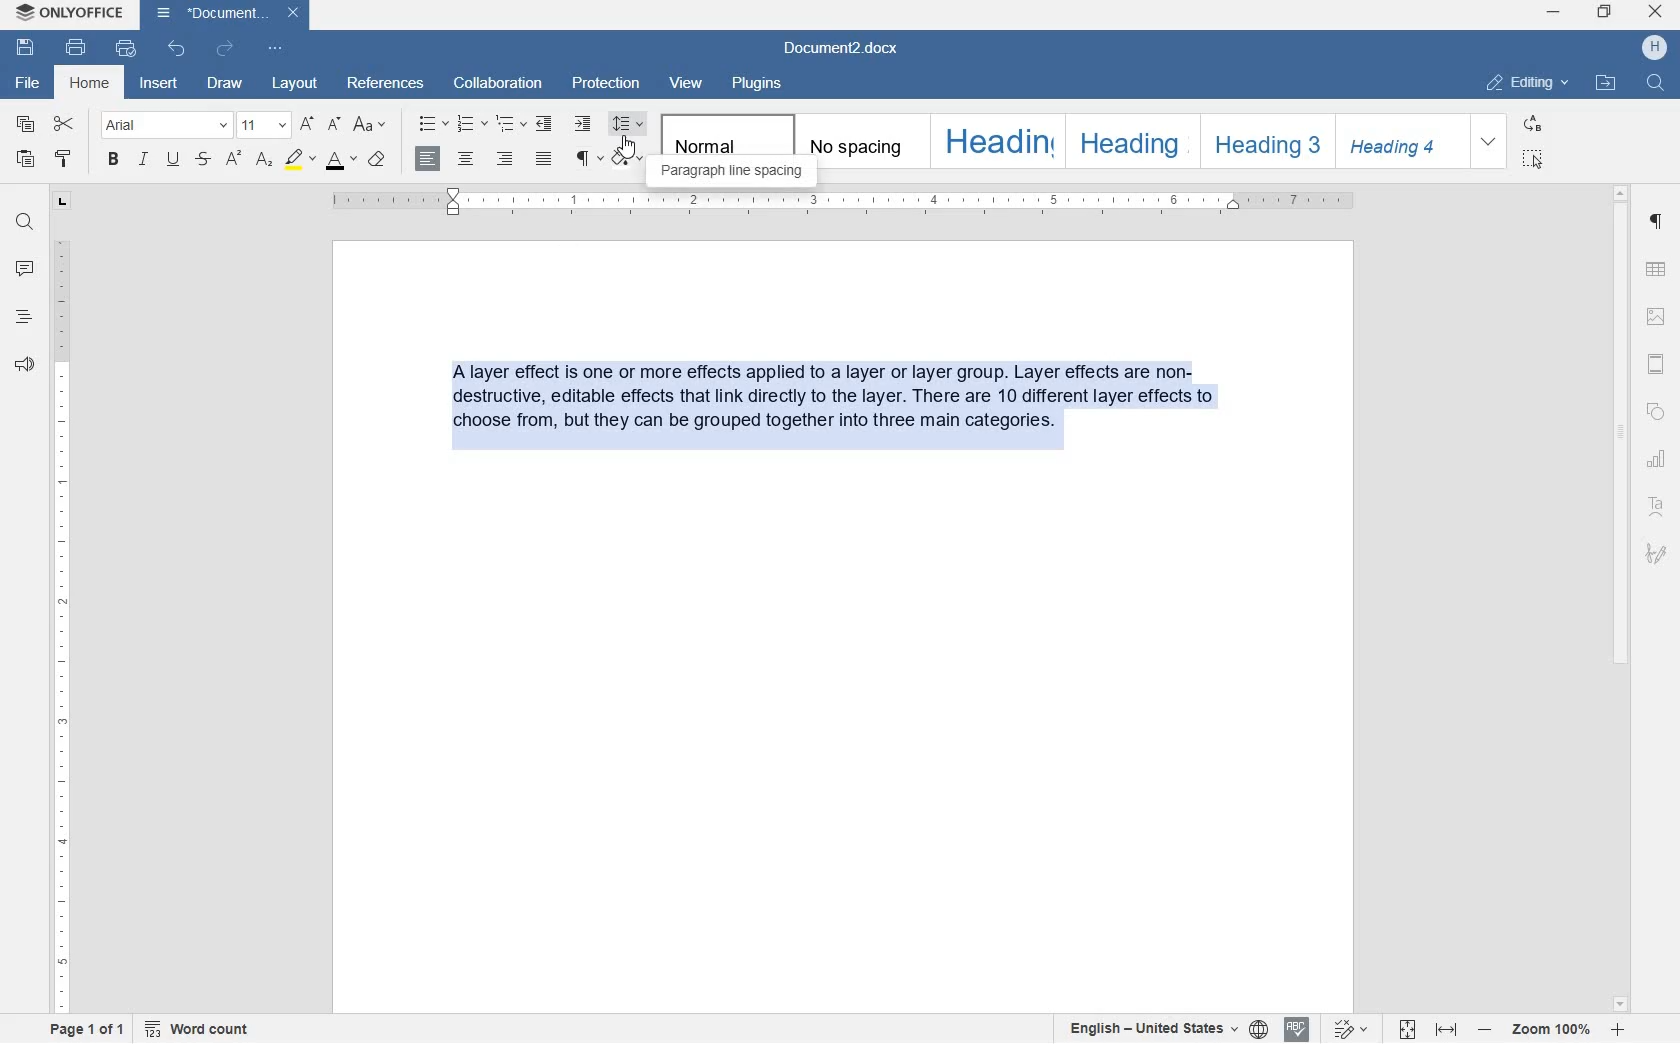  What do you see at coordinates (1534, 157) in the screenshot?
I see `select all ` at bounding box center [1534, 157].